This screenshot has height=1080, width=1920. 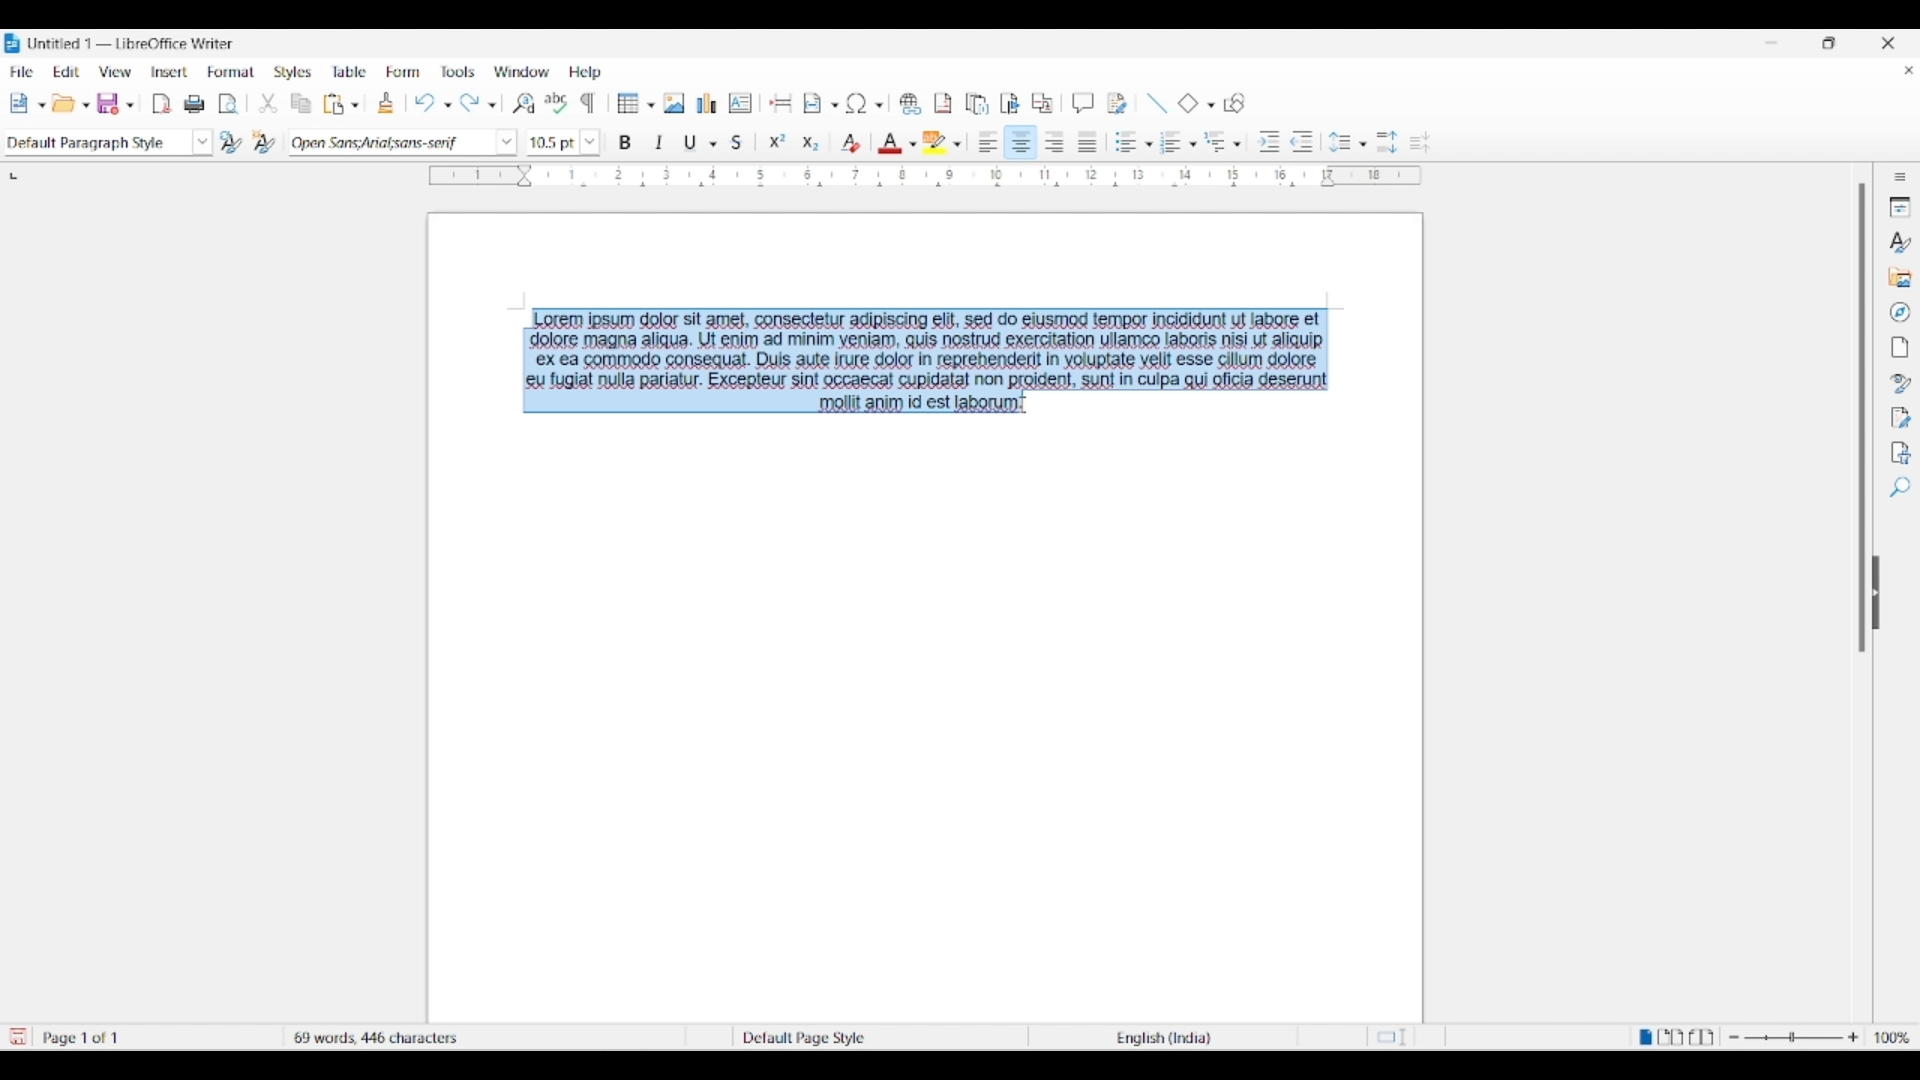 I want to click on Align left, so click(x=989, y=141).